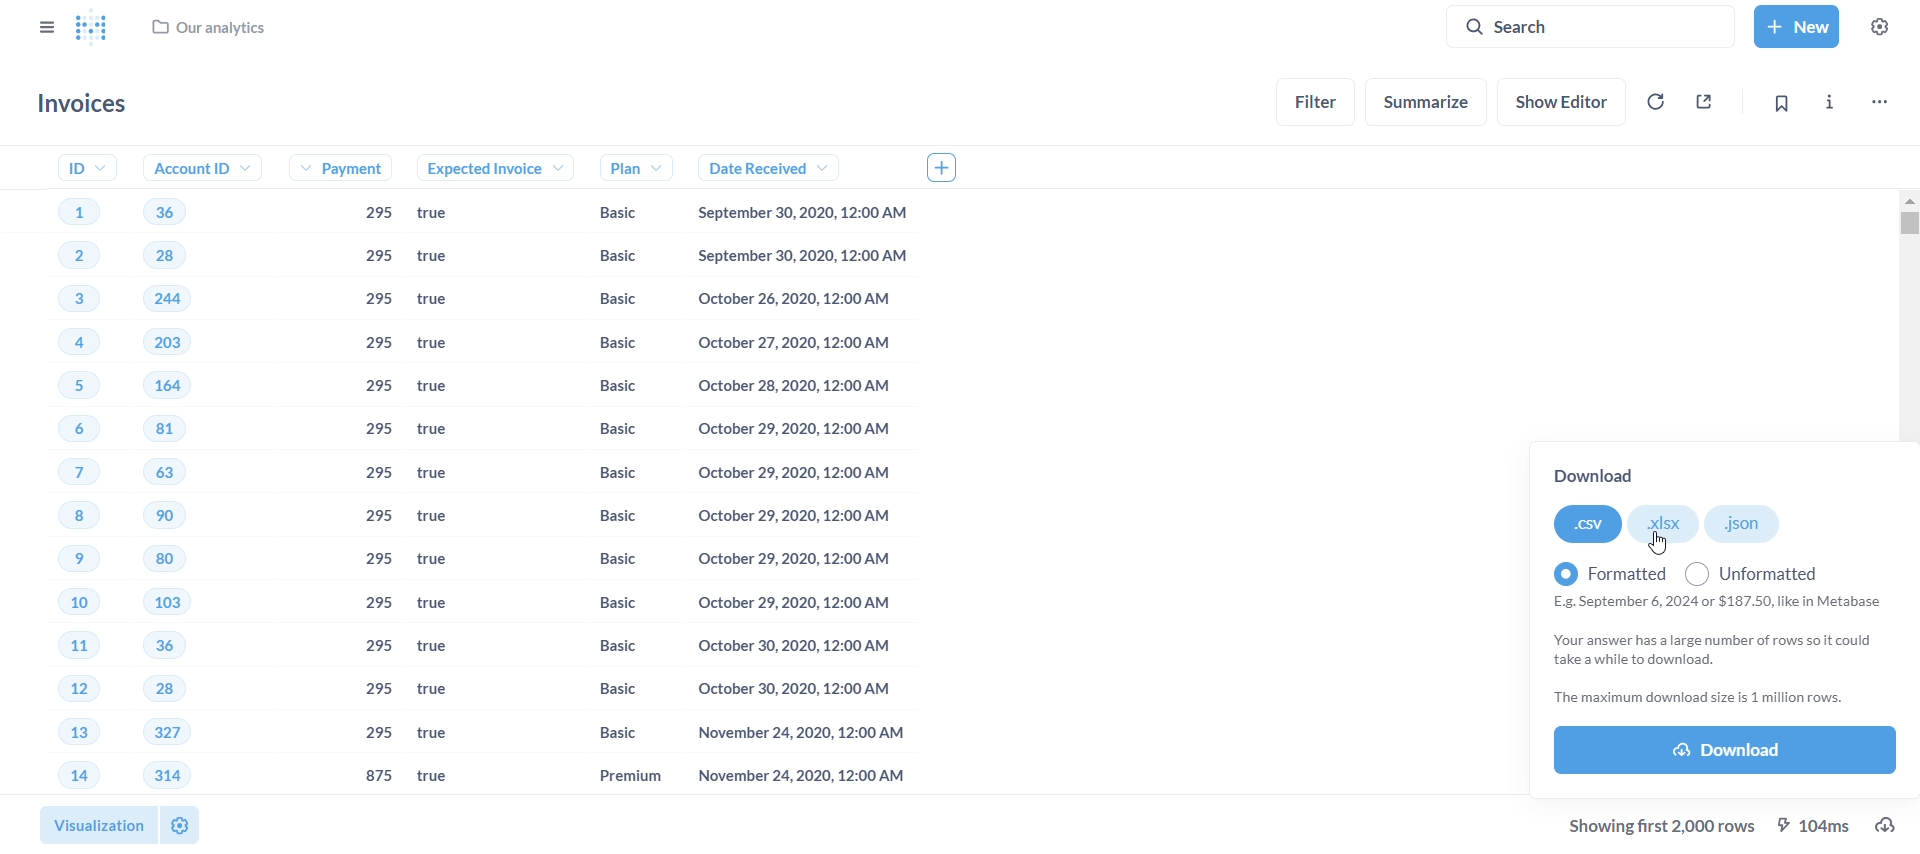 The image size is (1920, 854). I want to click on show editor, so click(1566, 99).